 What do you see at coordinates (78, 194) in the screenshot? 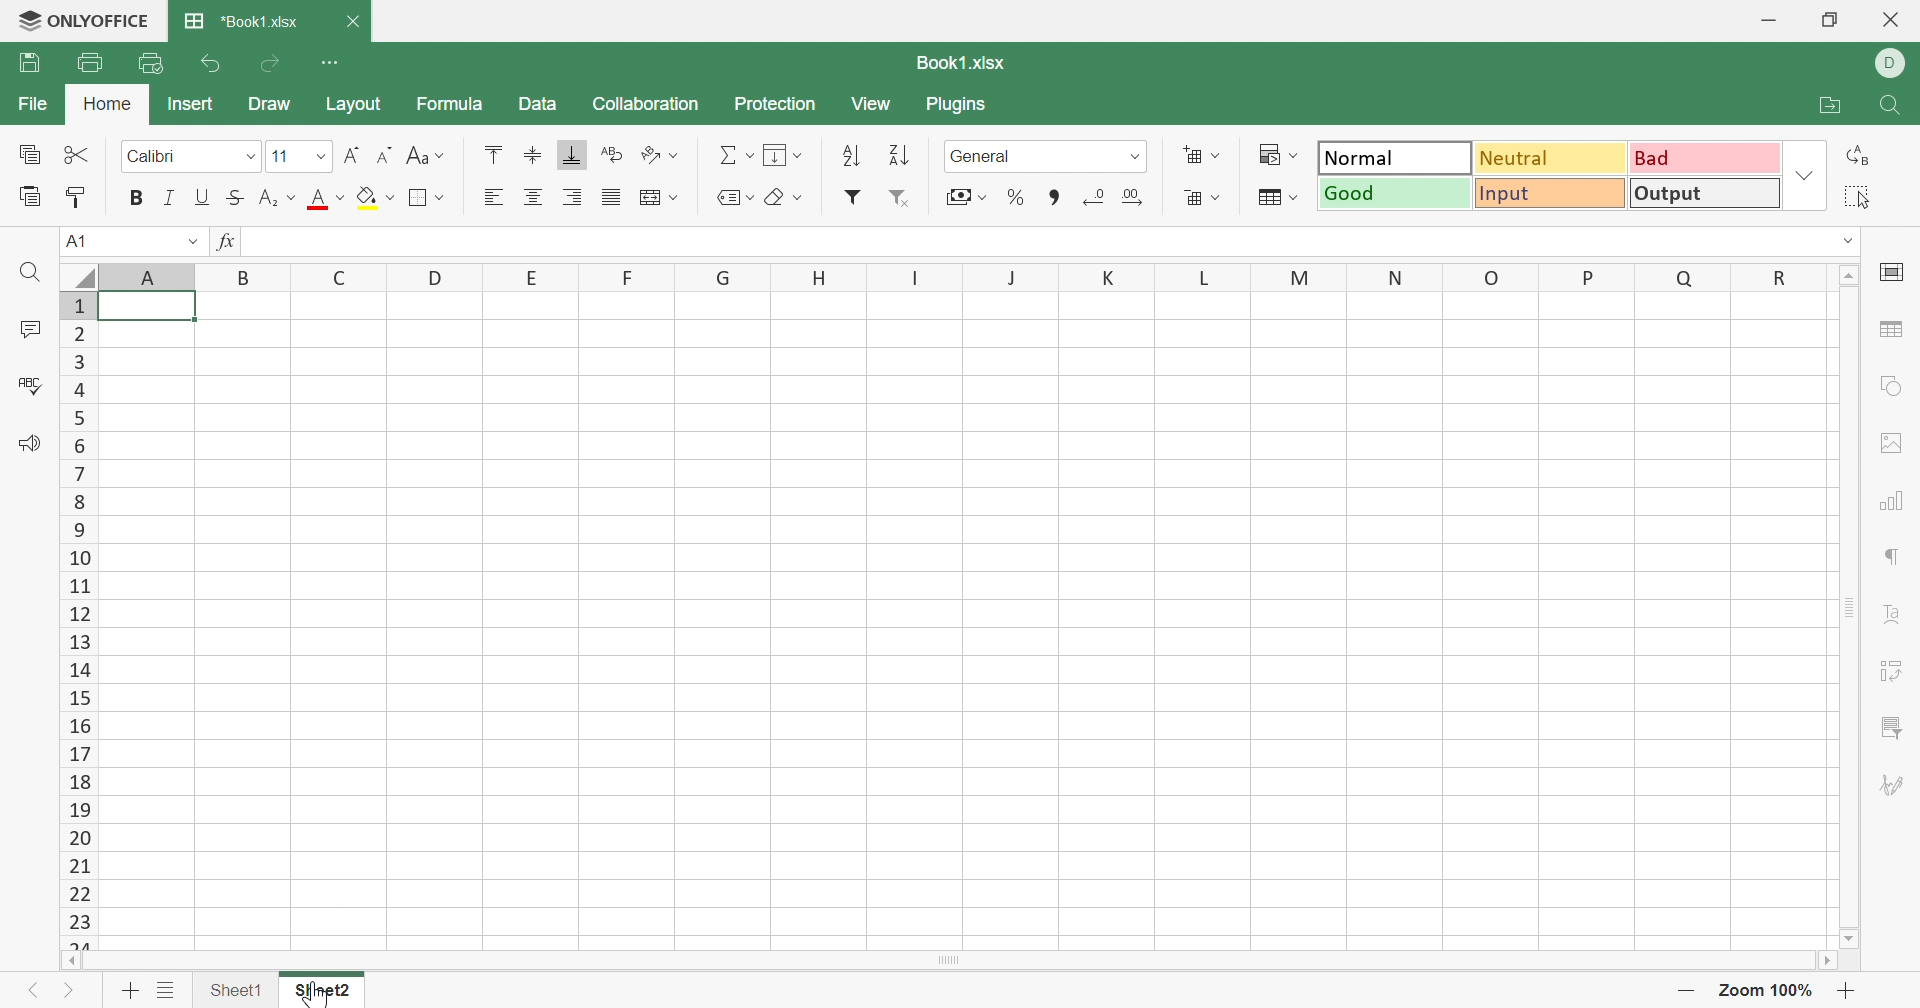
I see `Copy Style` at bounding box center [78, 194].